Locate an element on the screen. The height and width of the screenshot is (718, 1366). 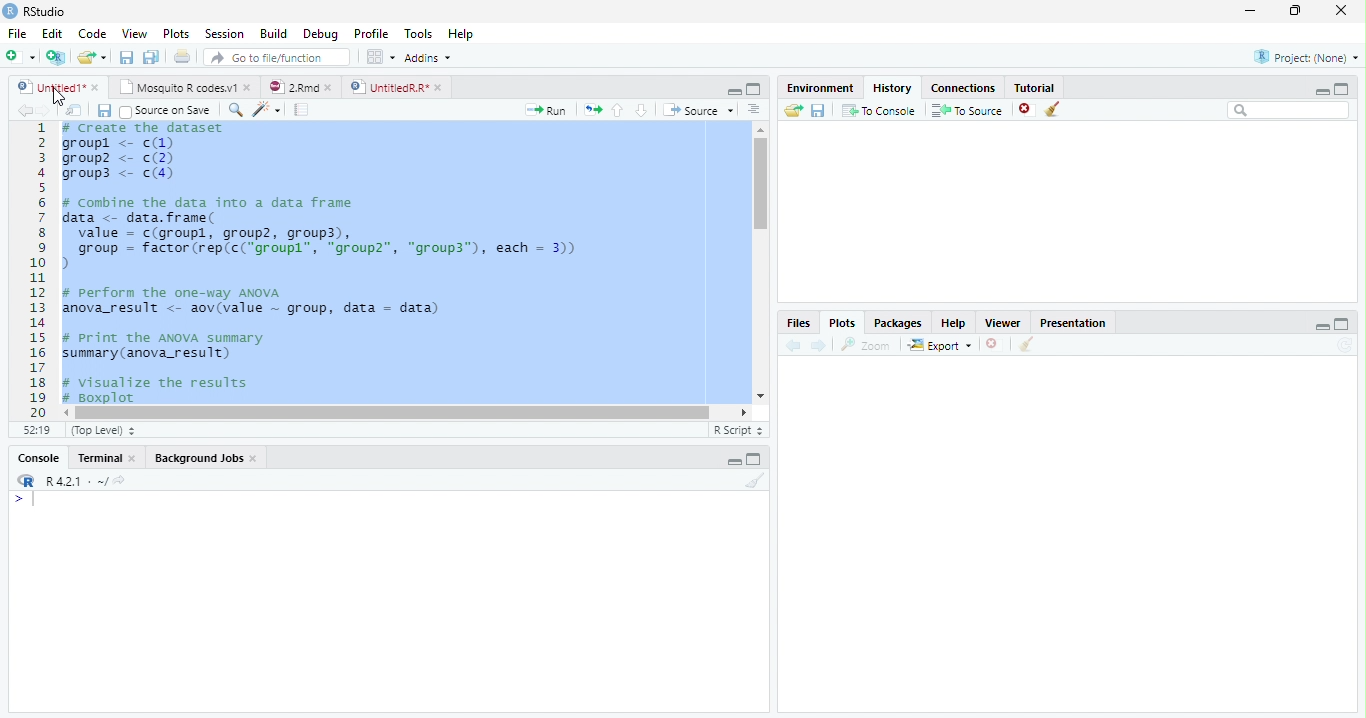
Print  the current file is located at coordinates (183, 57).